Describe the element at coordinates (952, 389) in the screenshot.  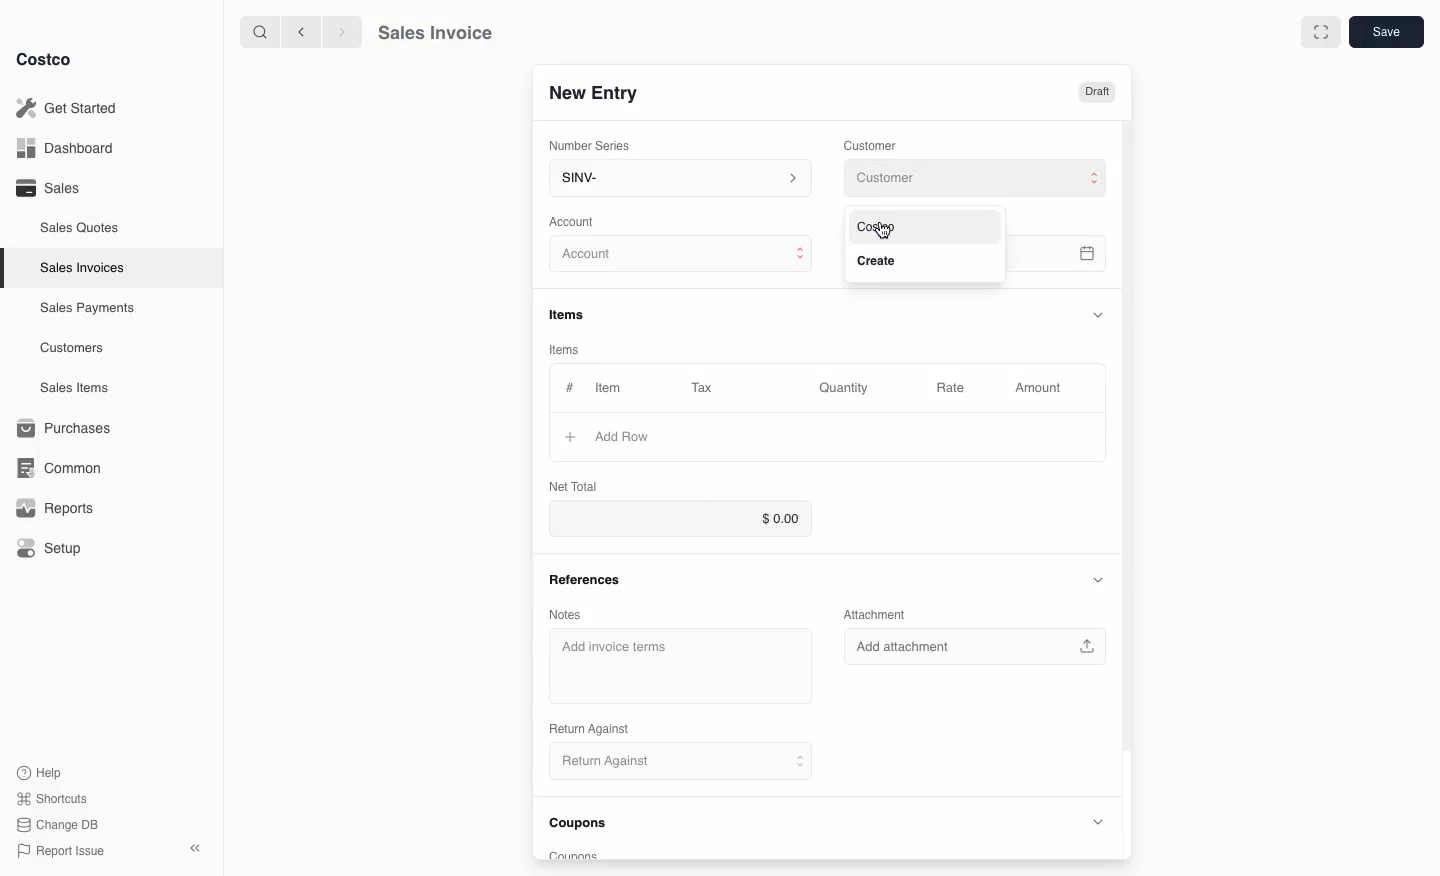
I see `Rate` at that location.